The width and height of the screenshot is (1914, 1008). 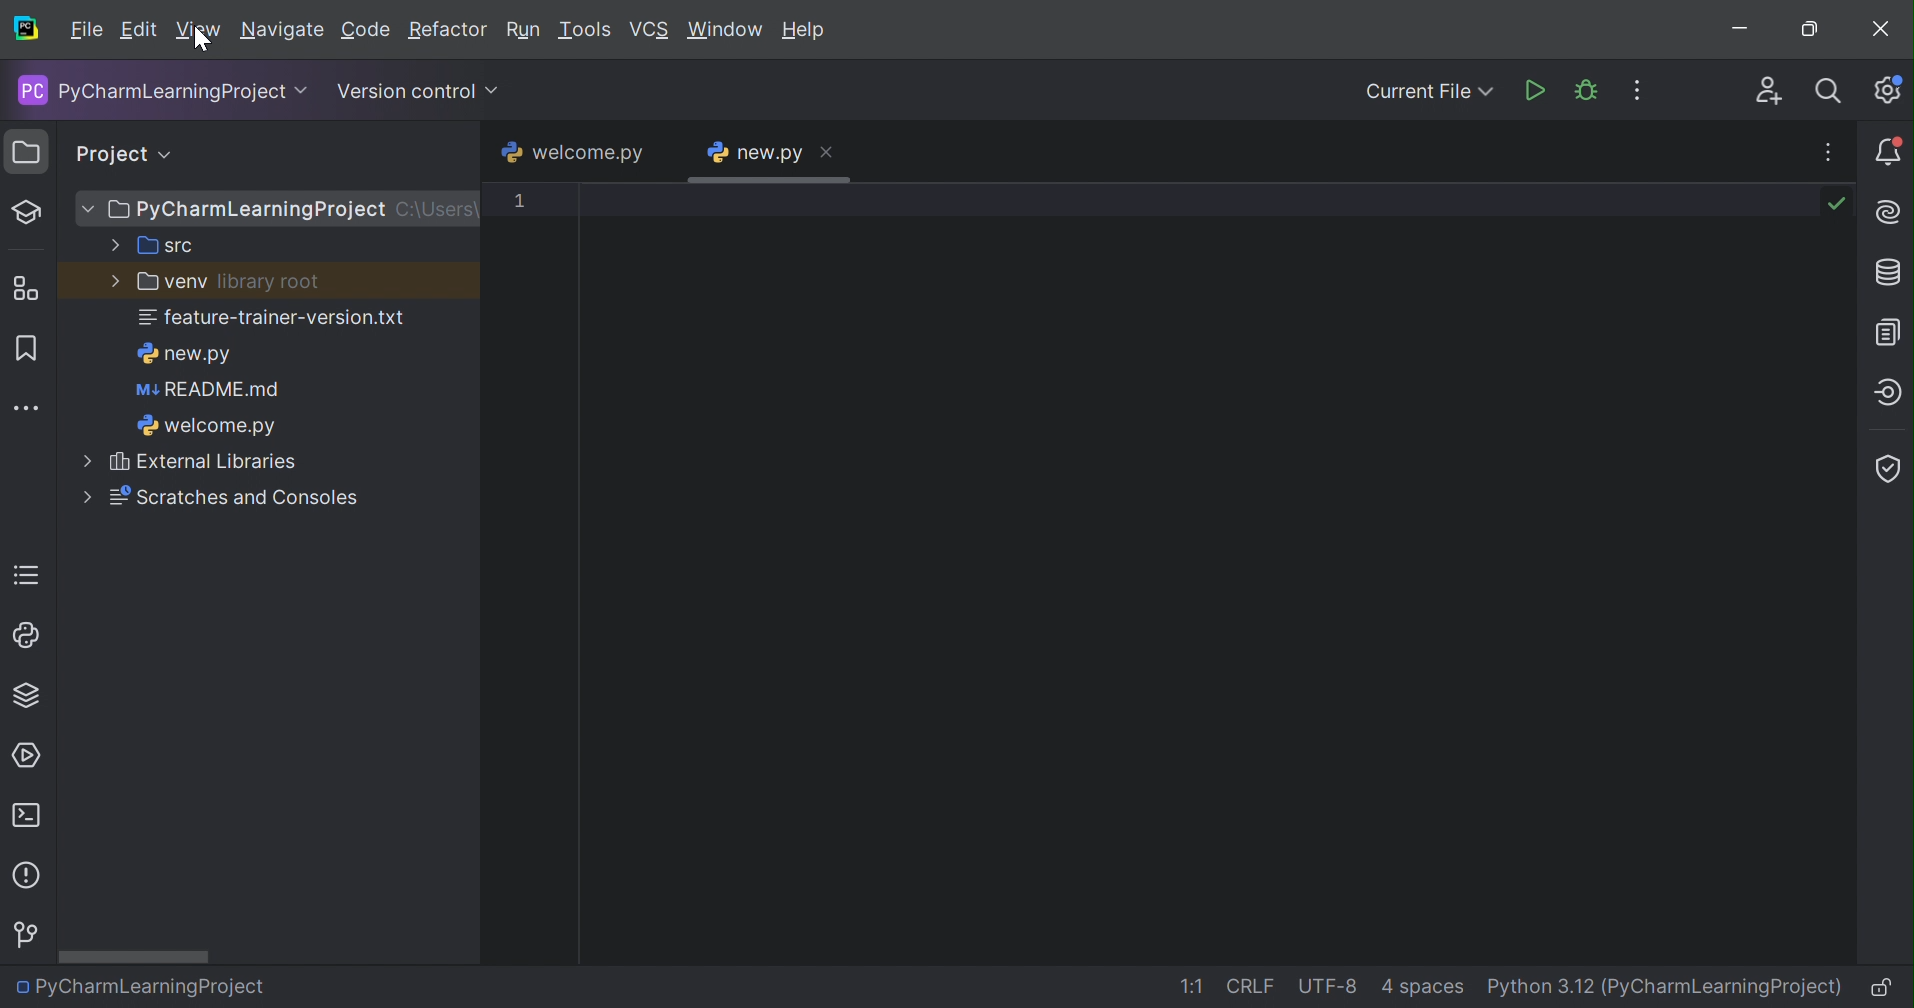 I want to click on welcome.py, so click(x=570, y=152).